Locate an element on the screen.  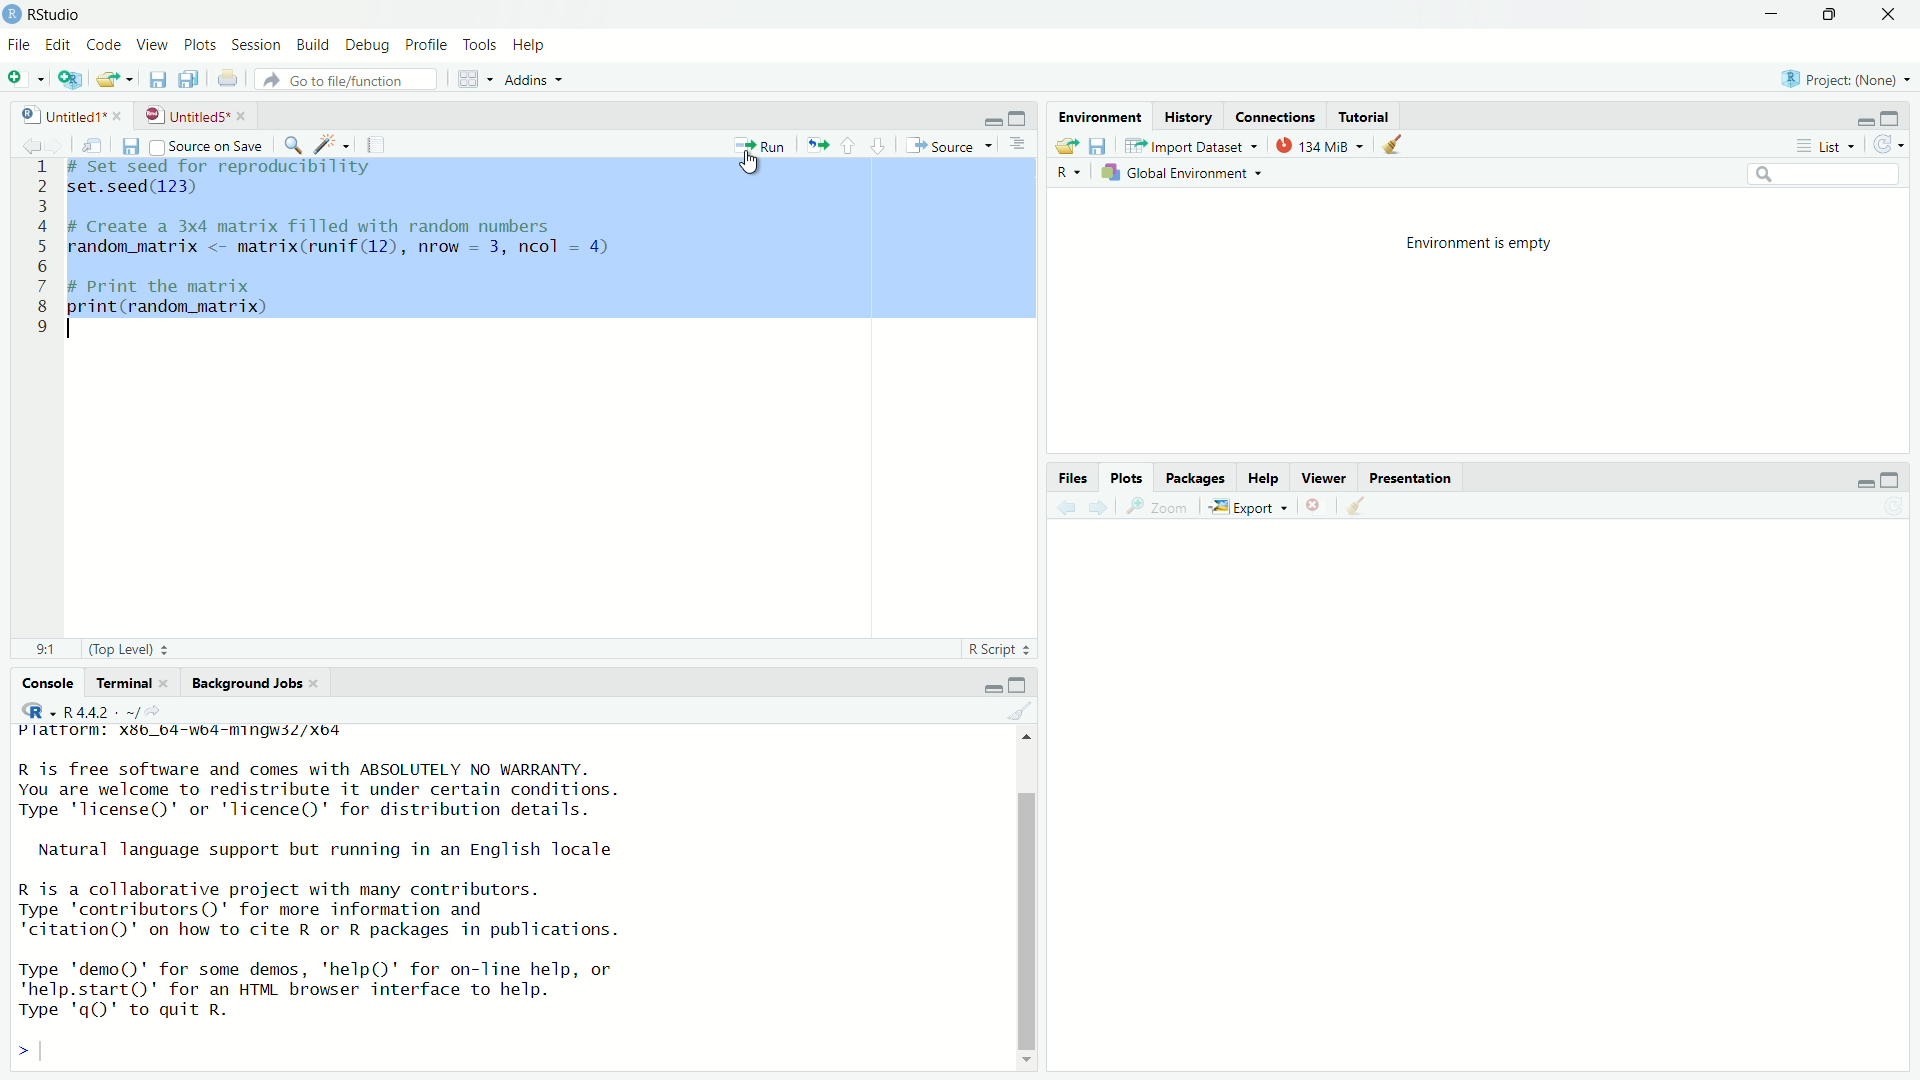
Debug is located at coordinates (368, 43).